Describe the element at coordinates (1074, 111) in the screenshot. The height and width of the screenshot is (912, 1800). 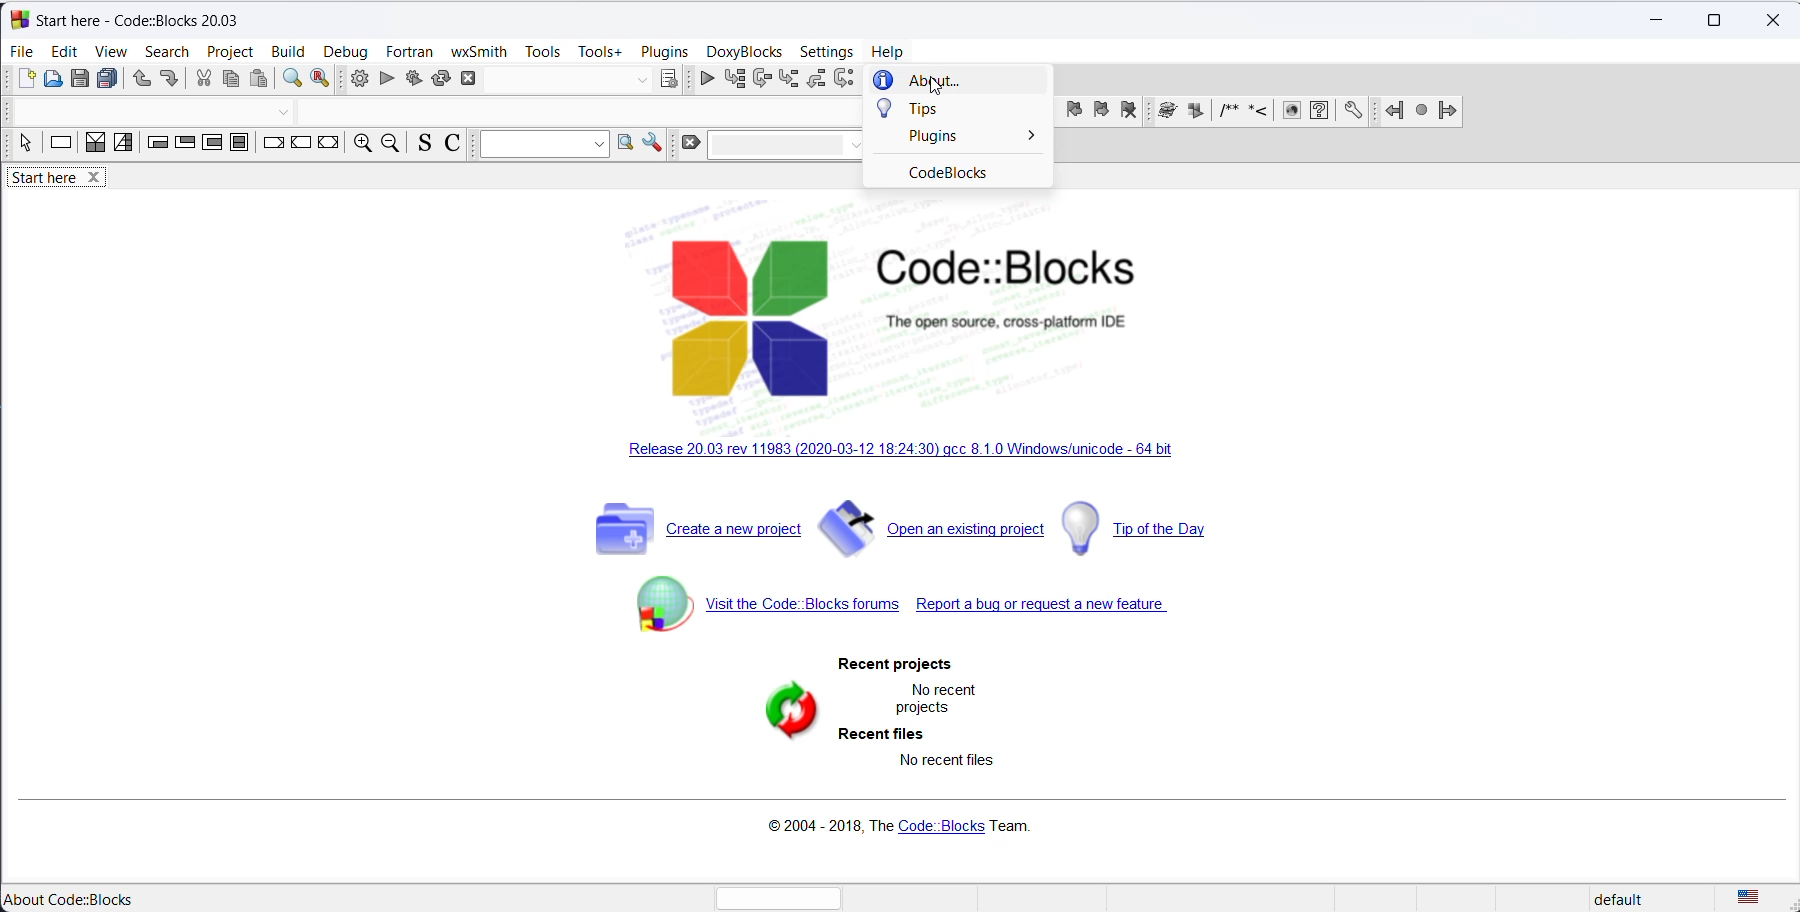
I see `previous bookmark` at that location.